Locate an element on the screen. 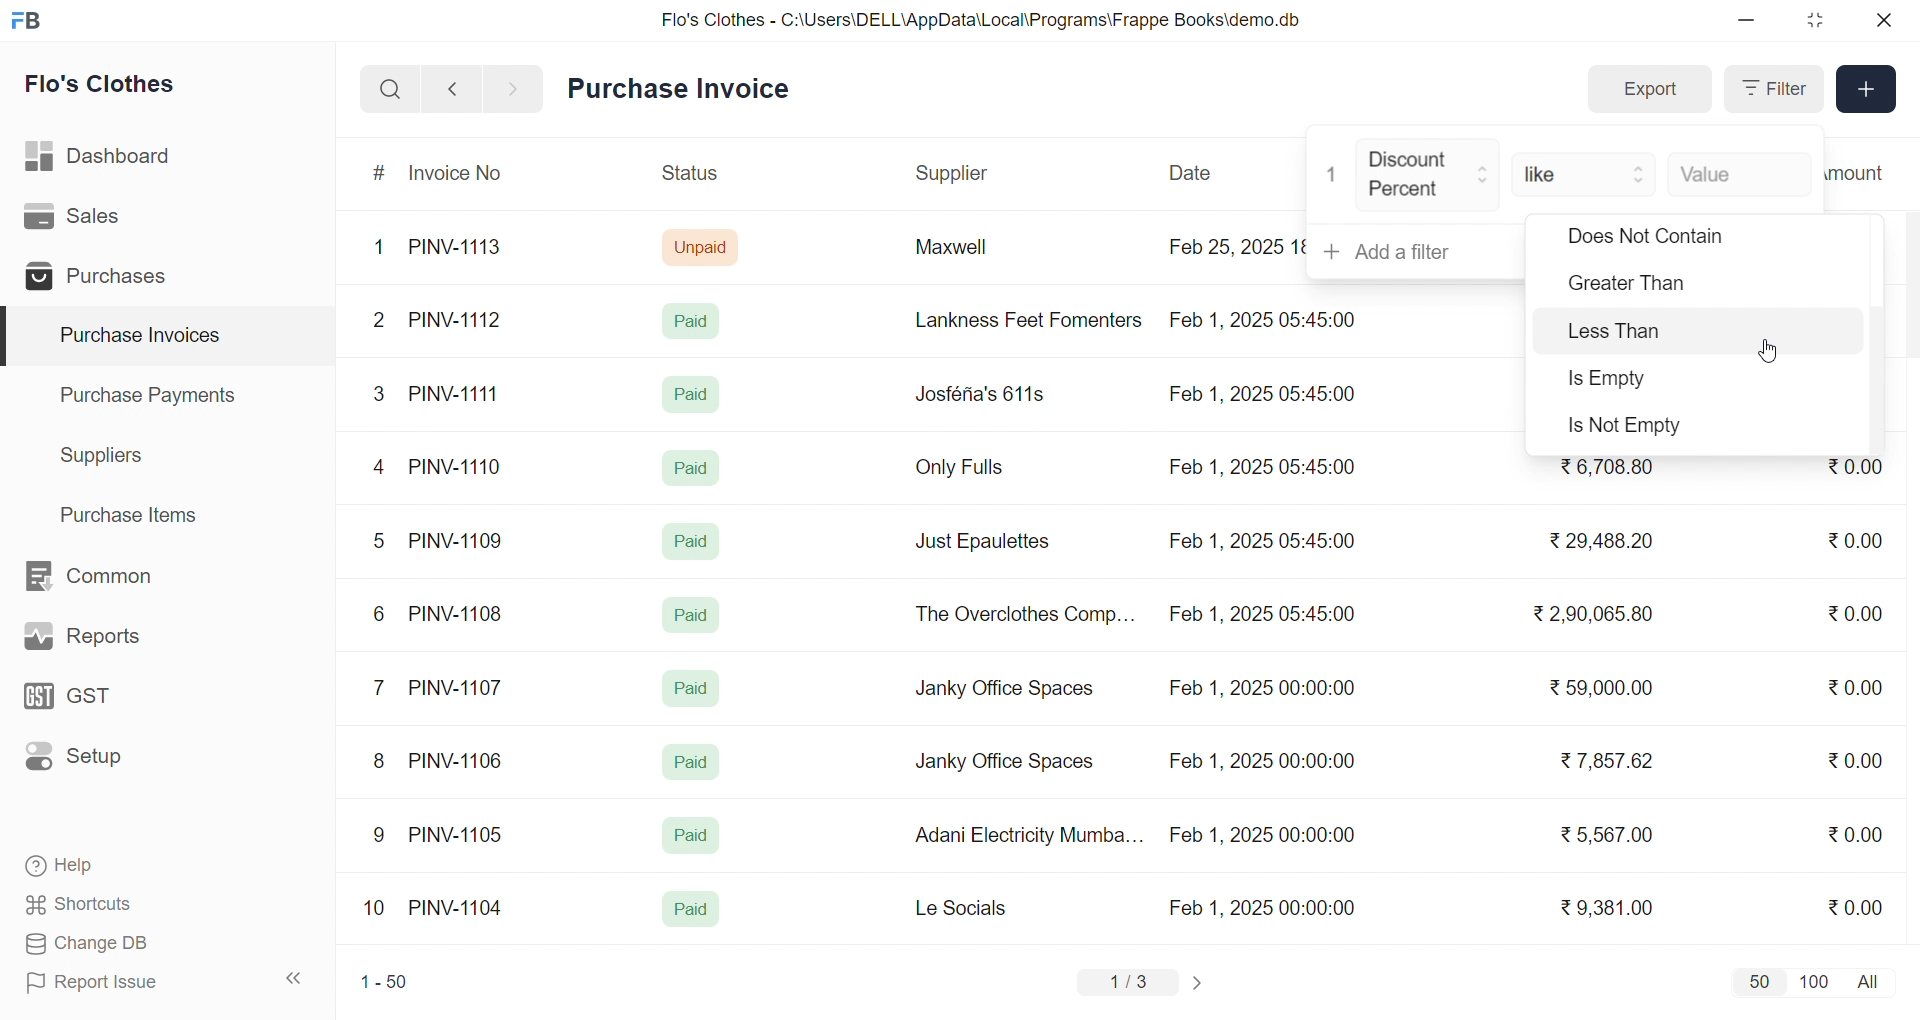 This screenshot has width=1920, height=1020. Unpaid is located at coordinates (703, 246).